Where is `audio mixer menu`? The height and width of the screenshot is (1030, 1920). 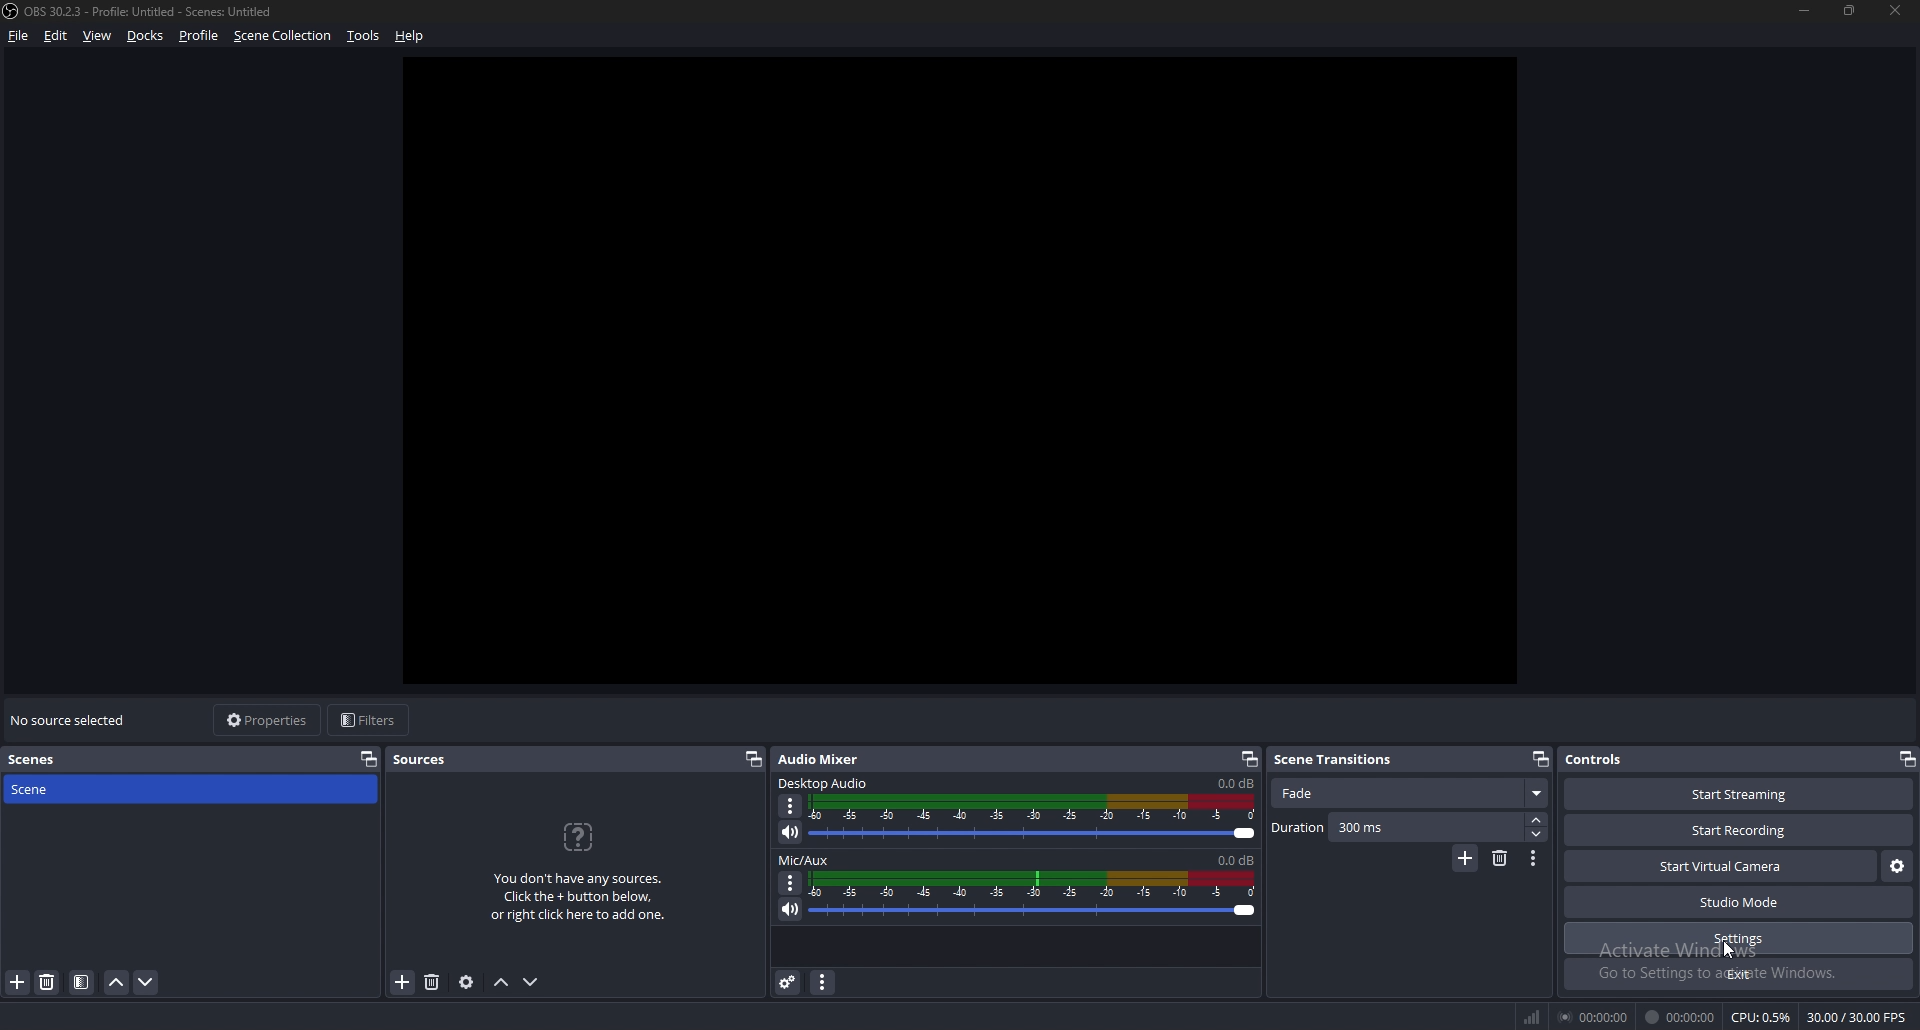 audio mixer menu is located at coordinates (823, 983).